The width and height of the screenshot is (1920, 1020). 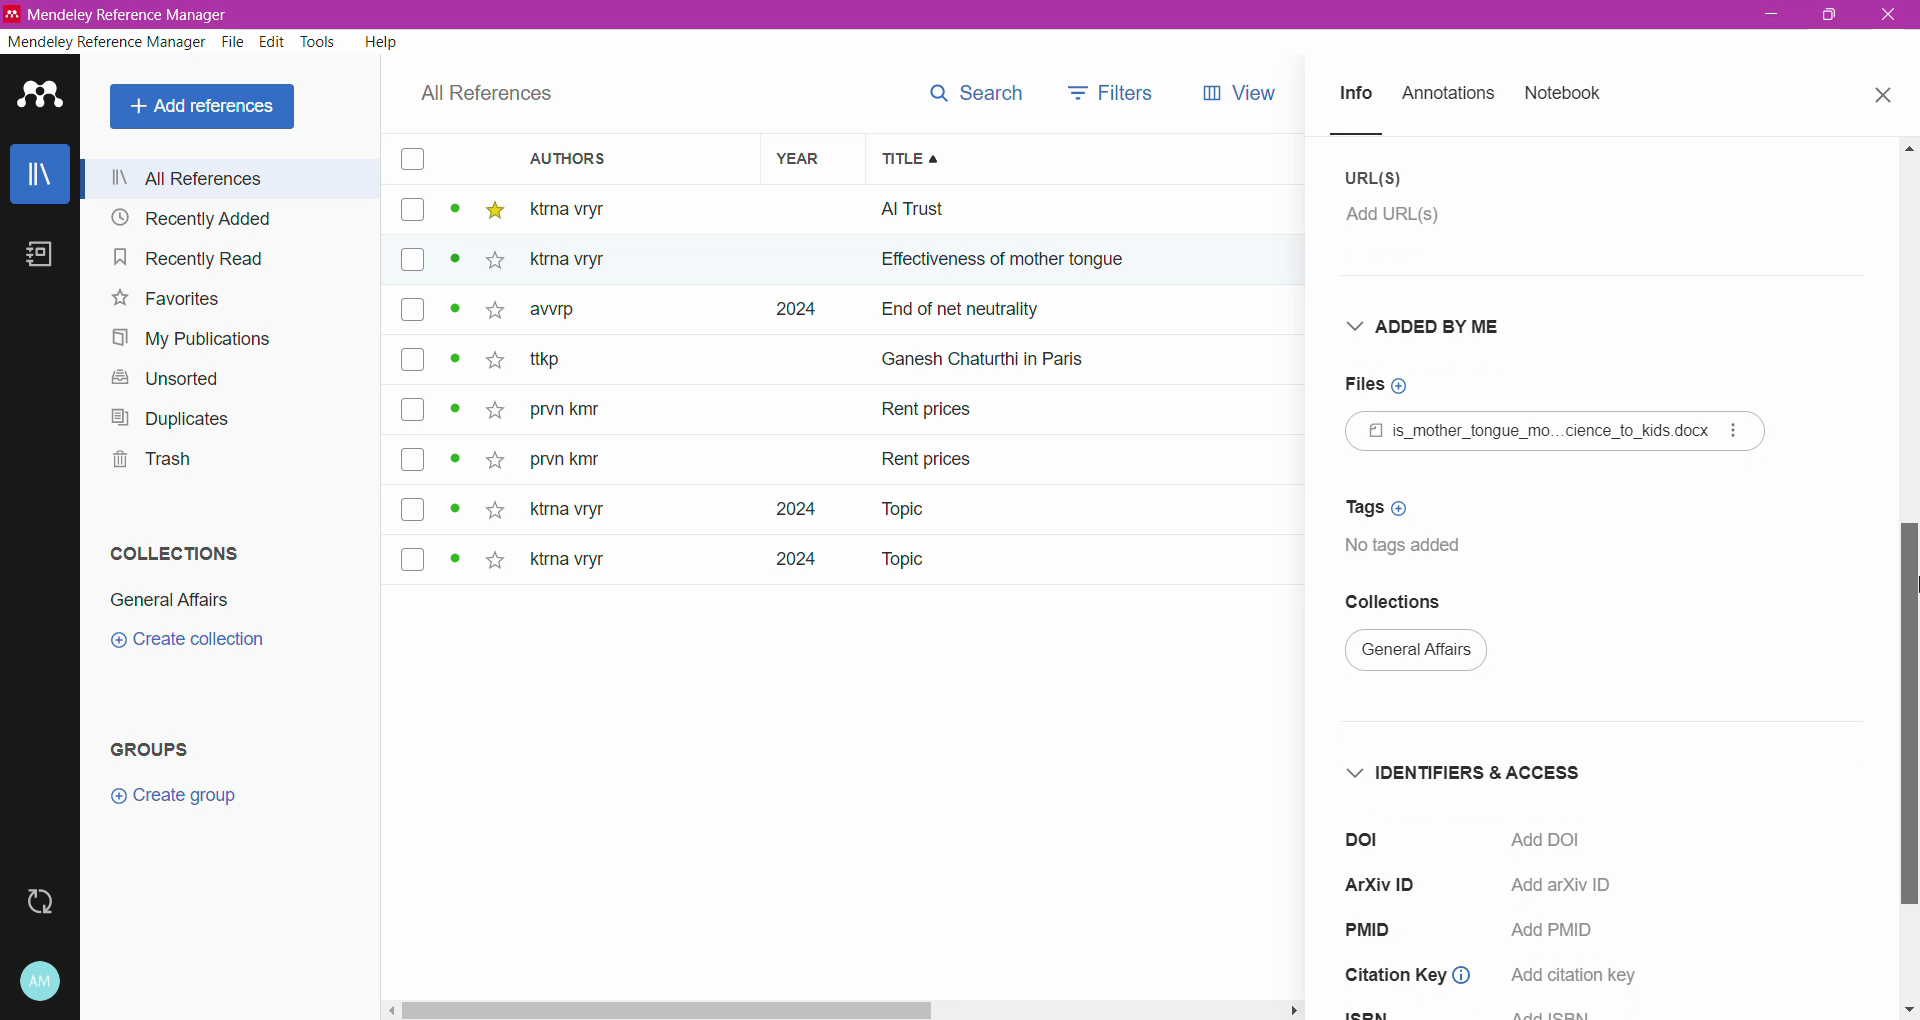 I want to click on rent prices , so click(x=930, y=456).